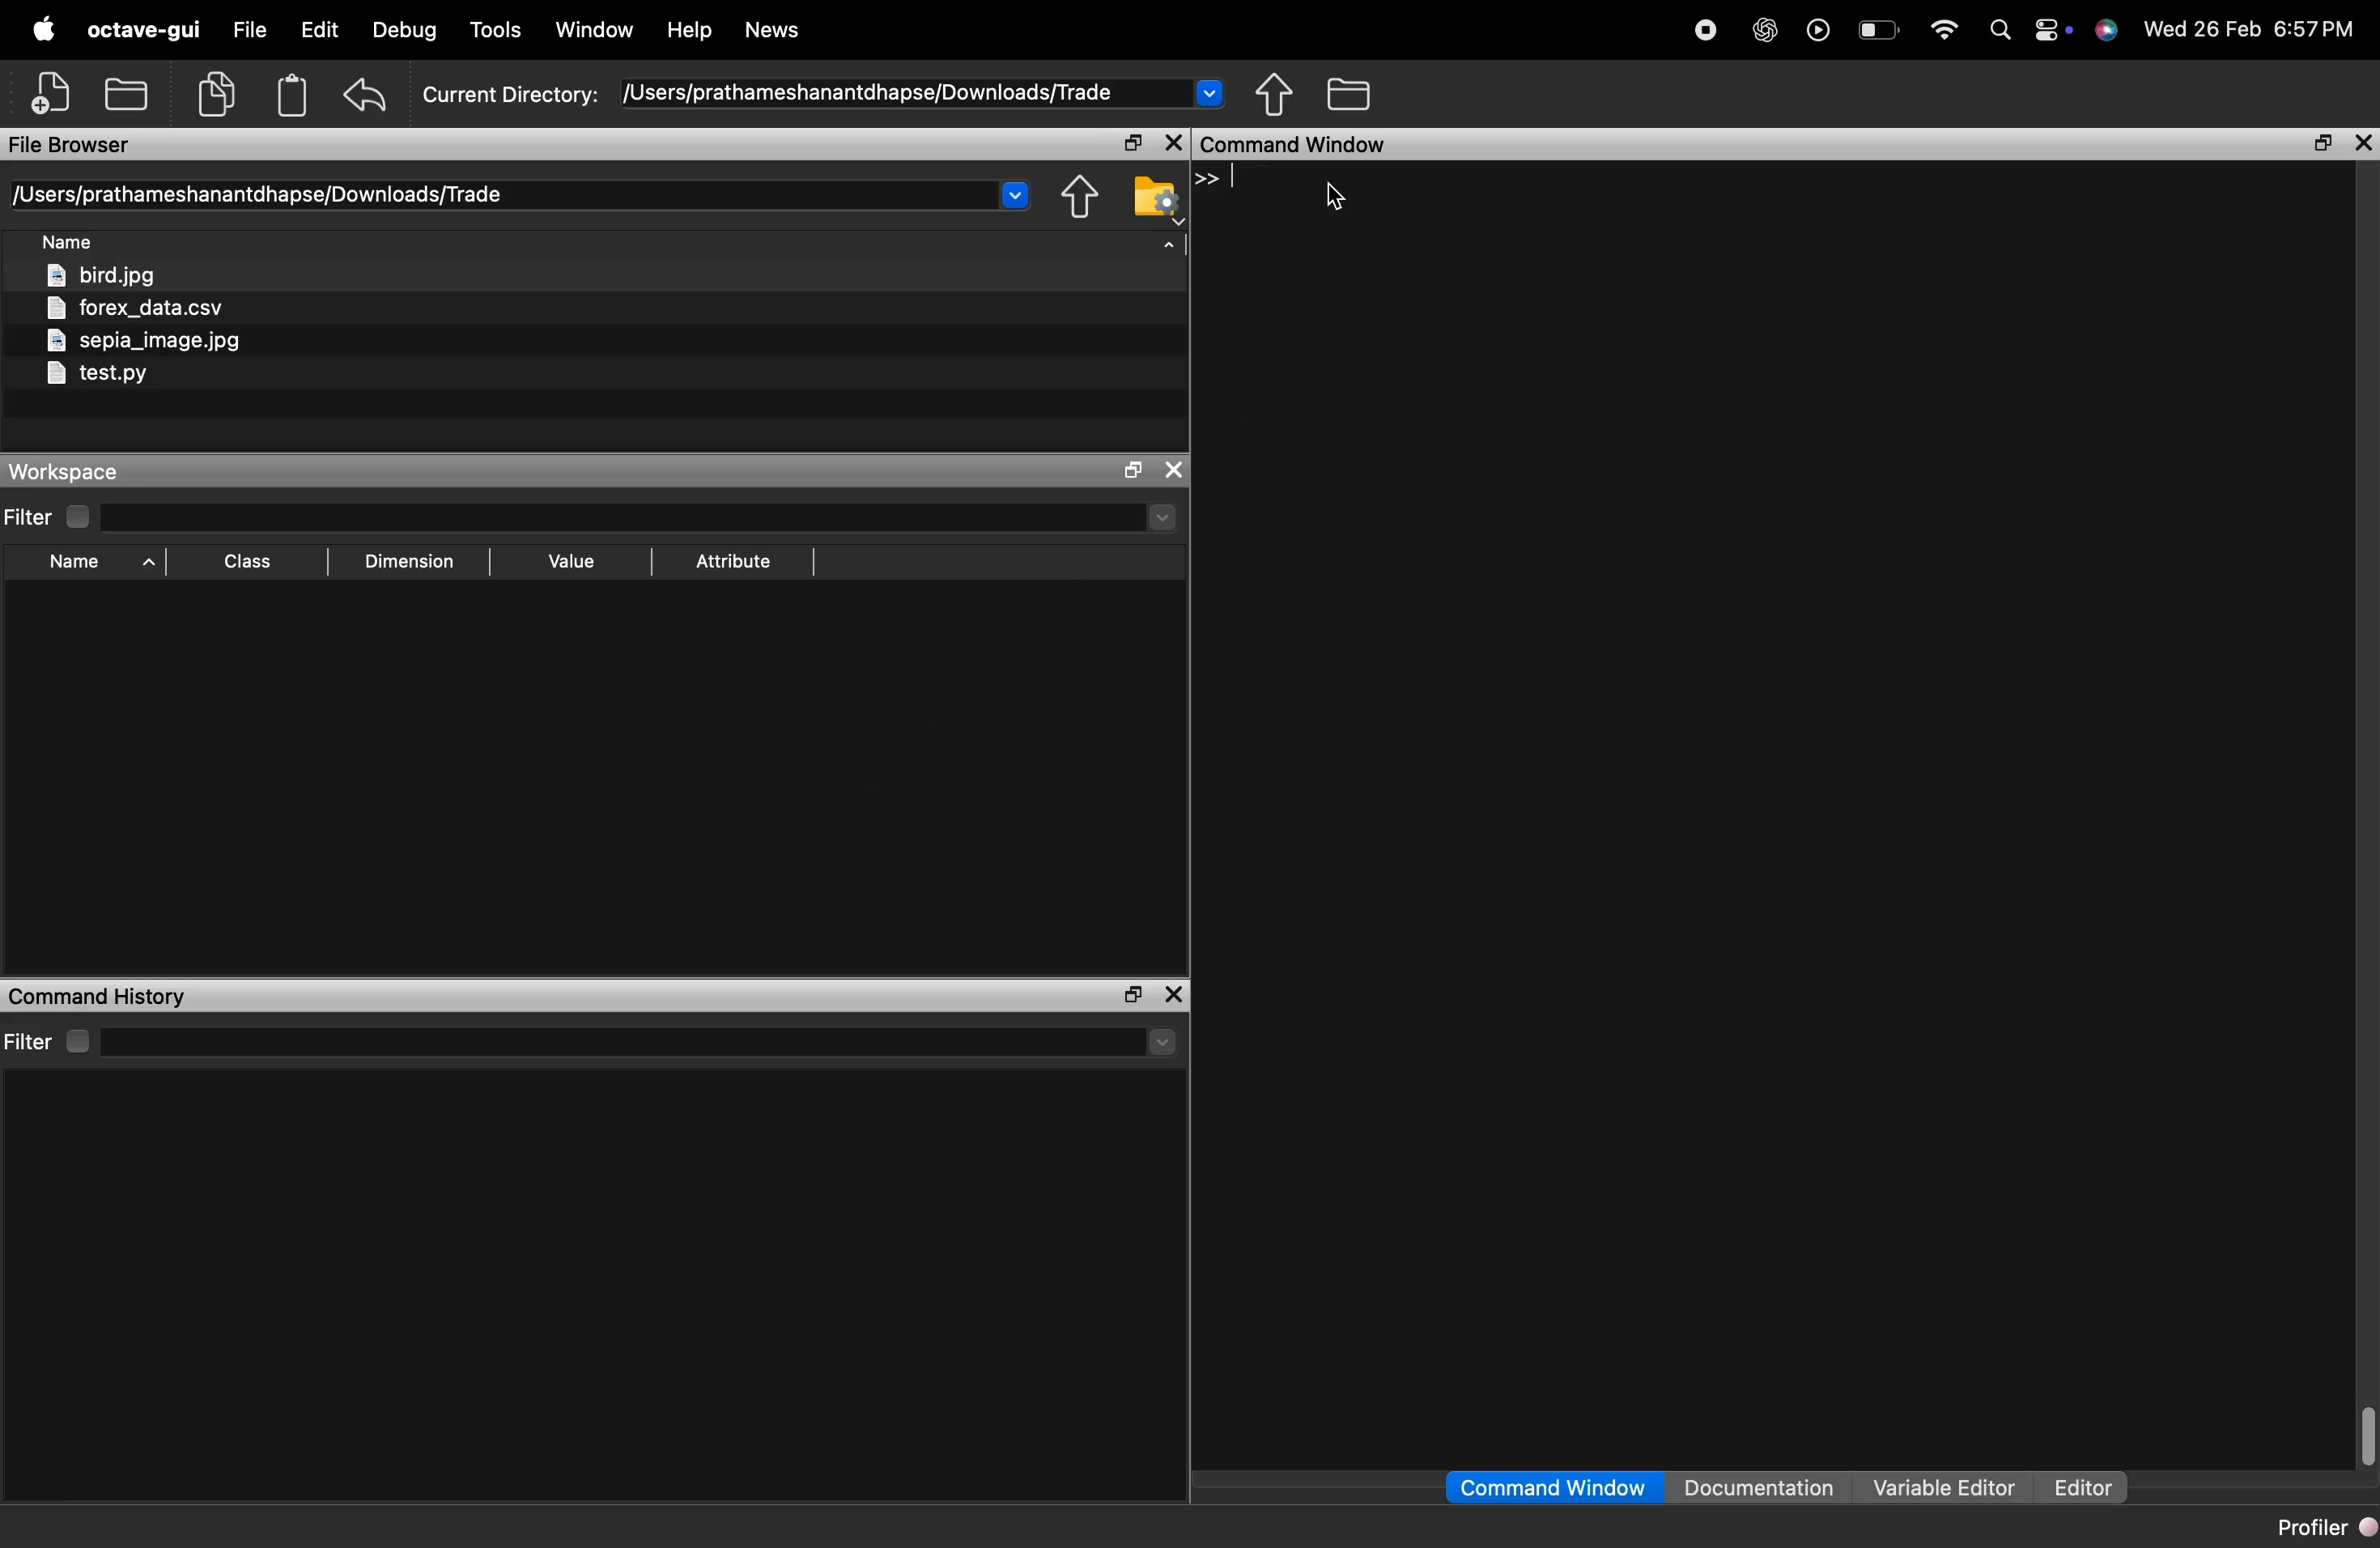  What do you see at coordinates (291, 94) in the screenshot?
I see `paste` at bounding box center [291, 94].